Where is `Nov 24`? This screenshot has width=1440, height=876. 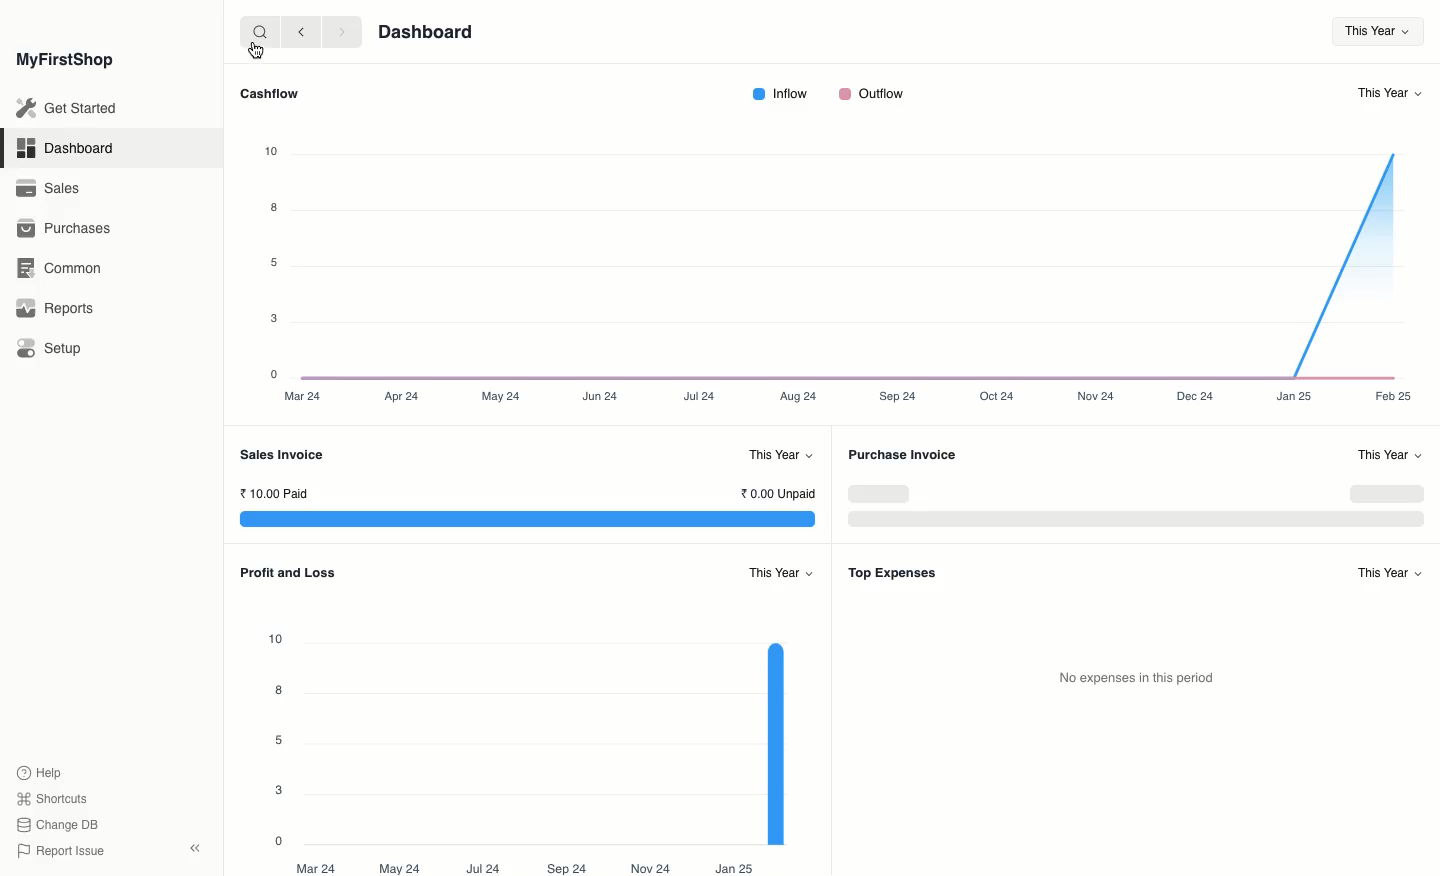 Nov 24 is located at coordinates (649, 867).